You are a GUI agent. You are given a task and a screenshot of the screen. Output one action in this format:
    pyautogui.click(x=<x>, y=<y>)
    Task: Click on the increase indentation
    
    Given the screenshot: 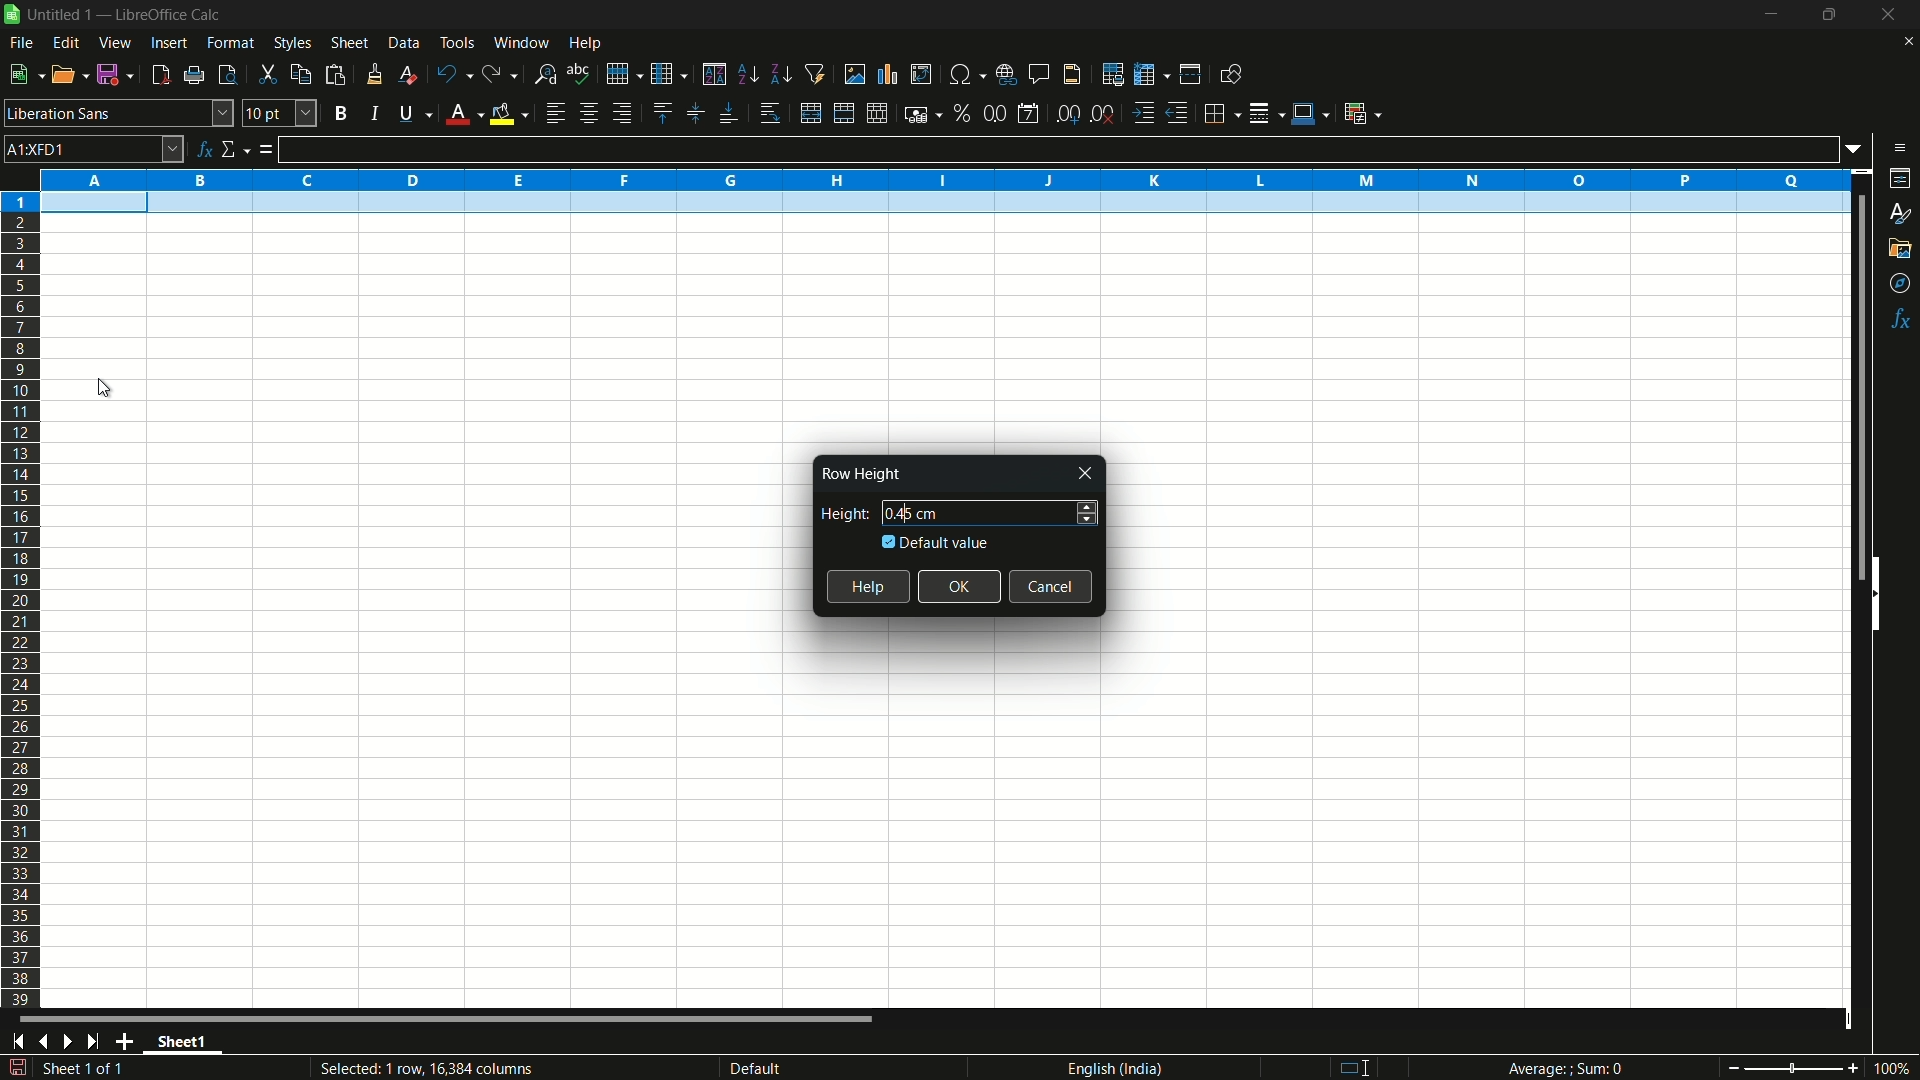 What is the action you would take?
    pyautogui.click(x=1144, y=113)
    